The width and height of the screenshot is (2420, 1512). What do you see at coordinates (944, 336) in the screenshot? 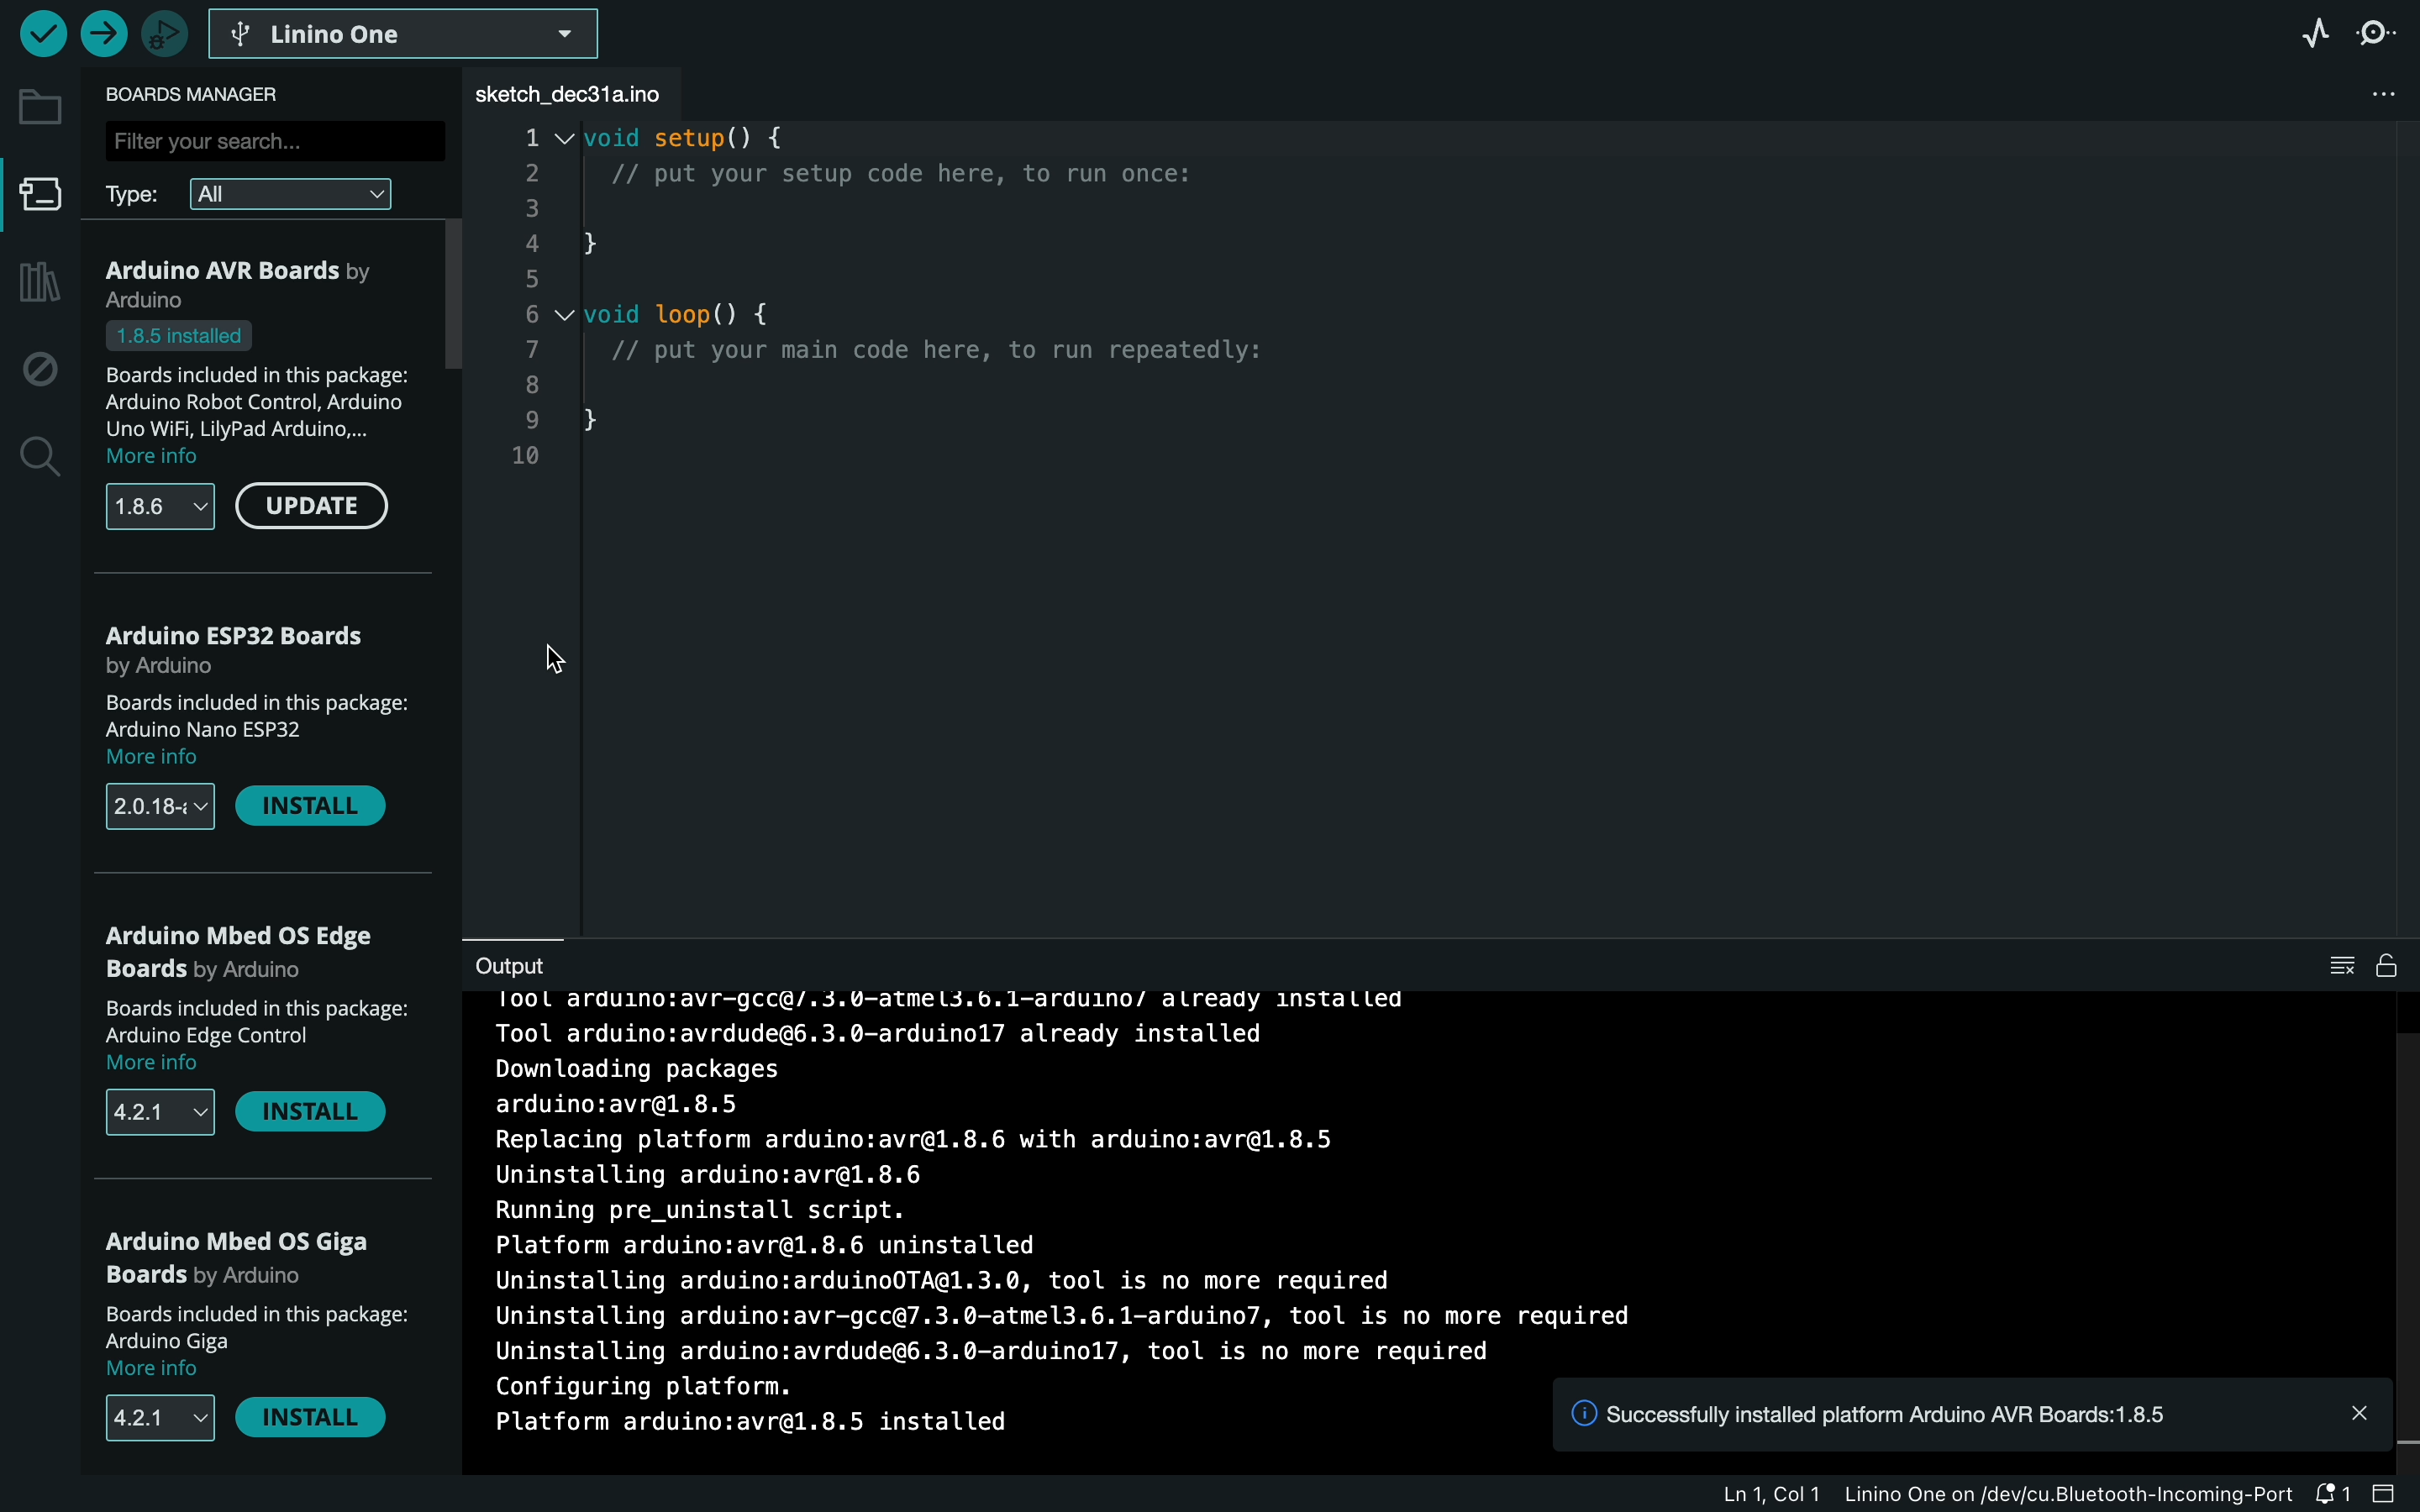
I see `code` at bounding box center [944, 336].